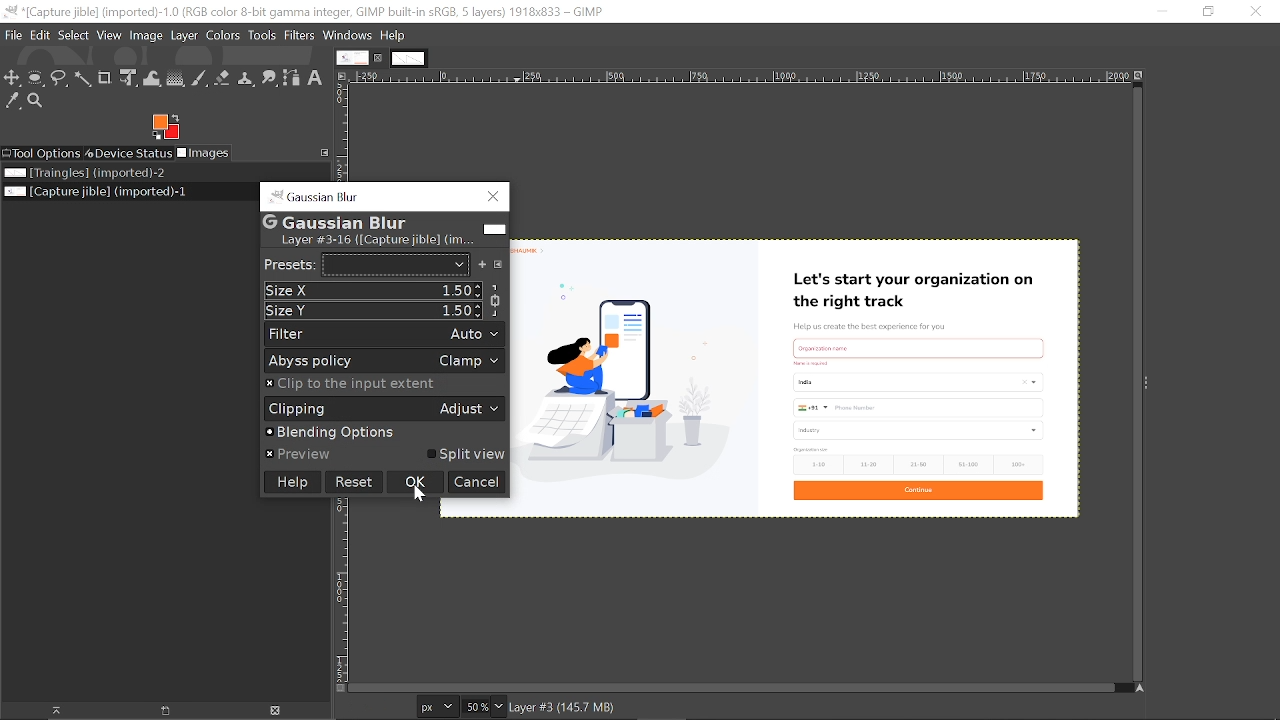 This screenshot has width=1280, height=720. Describe the element at coordinates (353, 57) in the screenshot. I see `Current tab` at that location.